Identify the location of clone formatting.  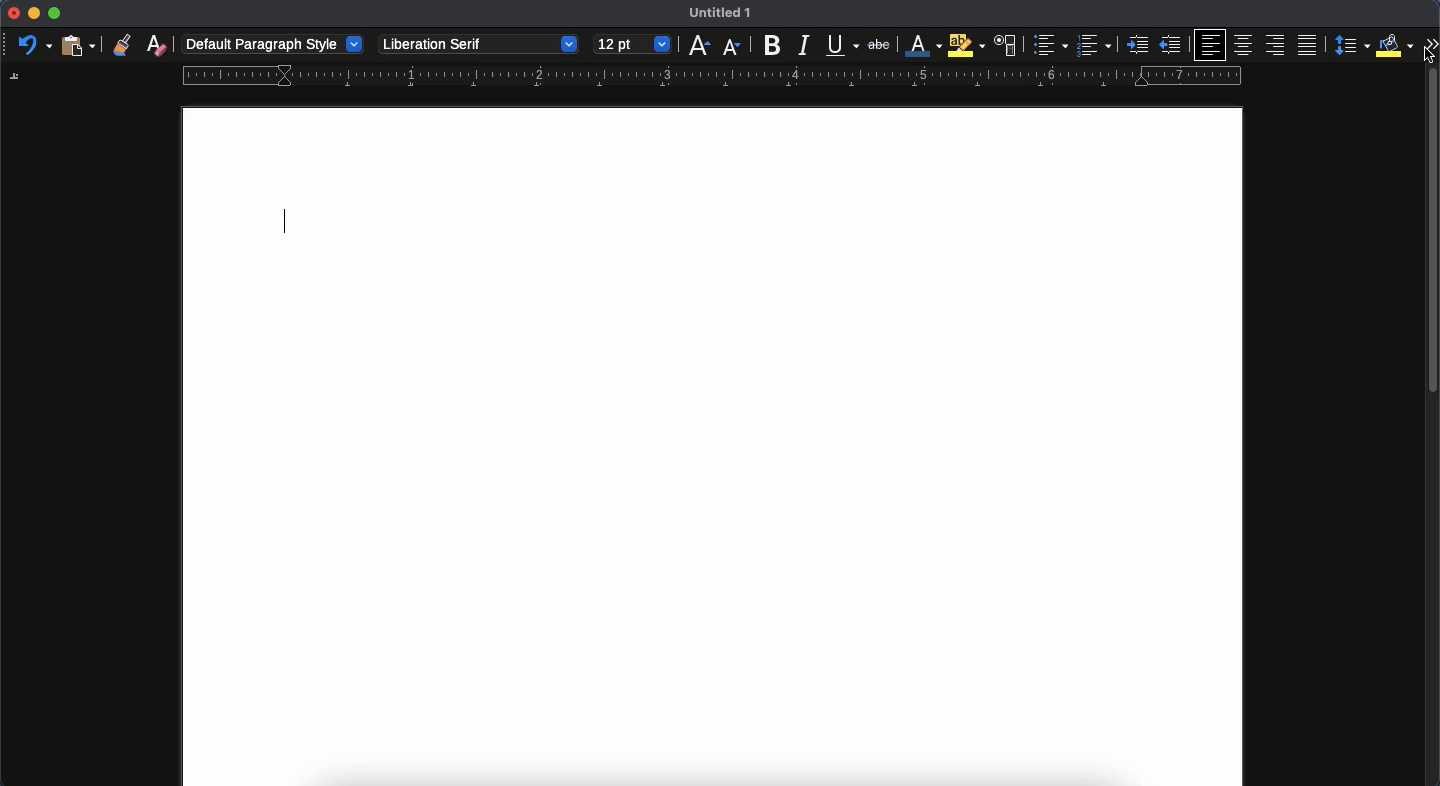
(121, 43).